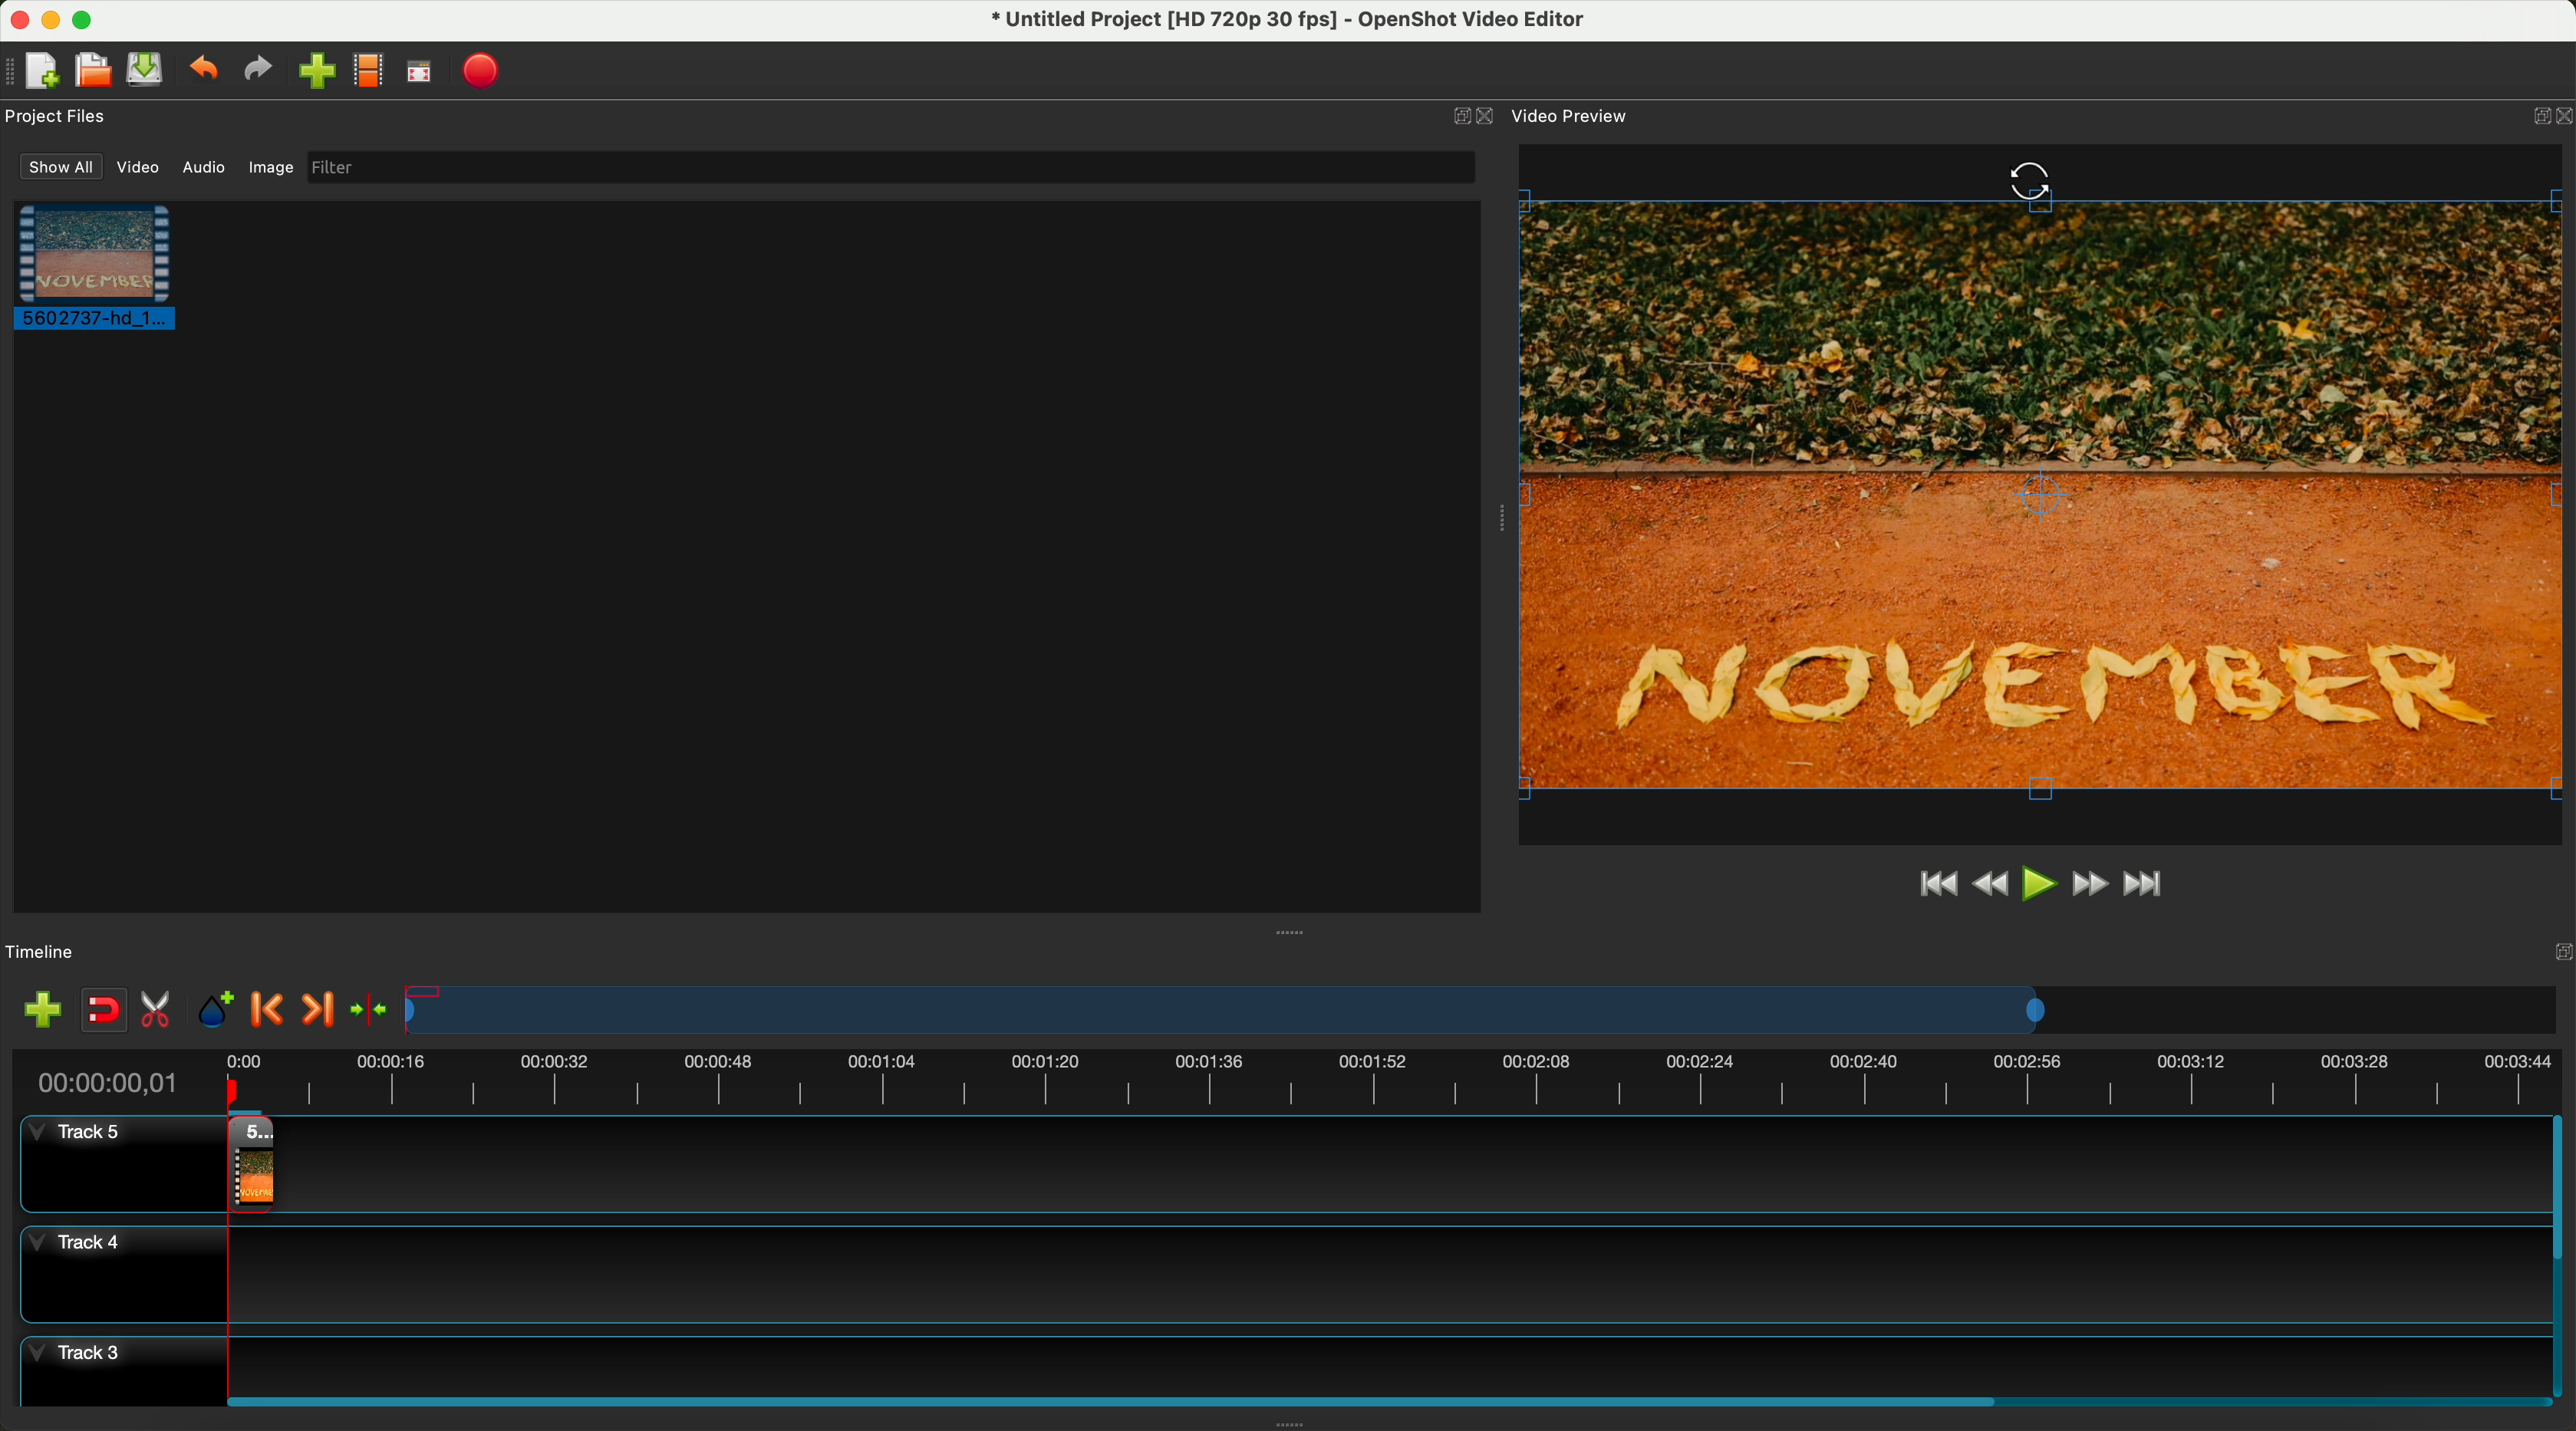  Describe the element at coordinates (1277, 1360) in the screenshot. I see `track 3` at that location.